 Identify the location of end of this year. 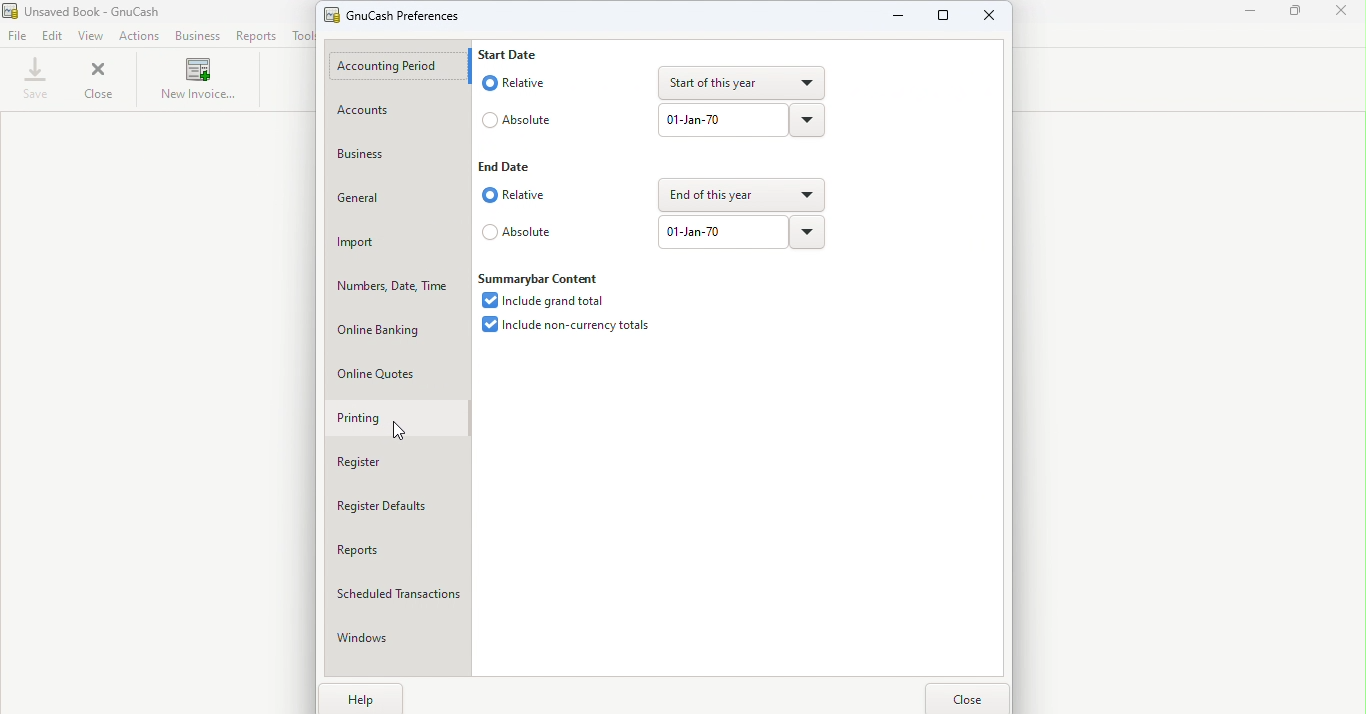
(745, 197).